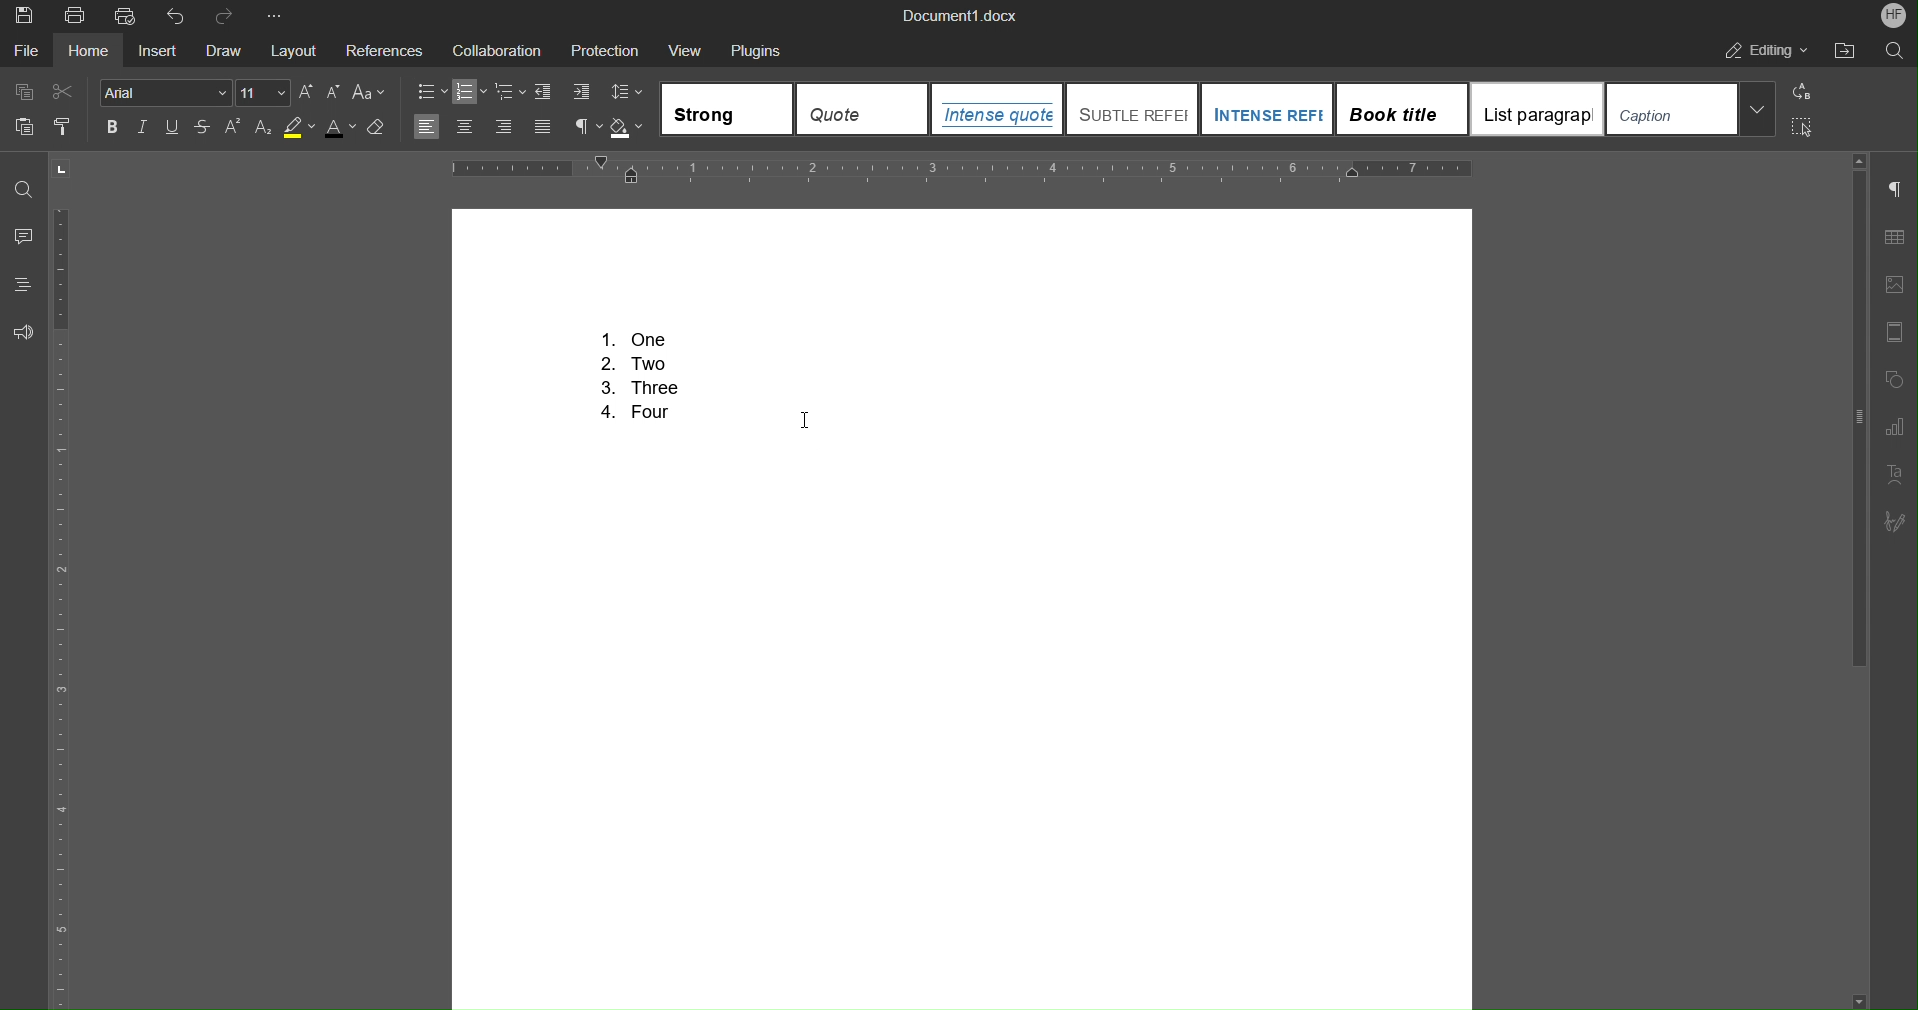  What do you see at coordinates (1894, 476) in the screenshot?
I see `Text Art` at bounding box center [1894, 476].